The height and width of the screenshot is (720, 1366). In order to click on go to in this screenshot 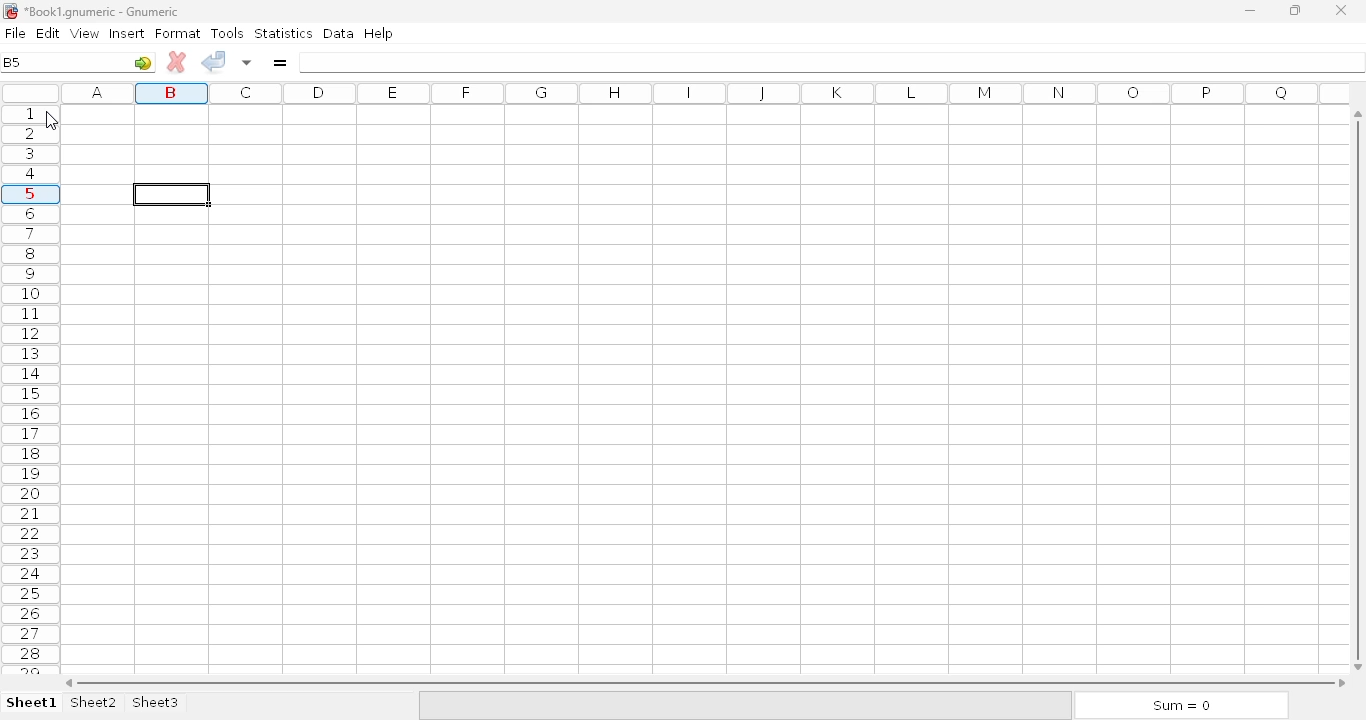, I will do `click(143, 62)`.